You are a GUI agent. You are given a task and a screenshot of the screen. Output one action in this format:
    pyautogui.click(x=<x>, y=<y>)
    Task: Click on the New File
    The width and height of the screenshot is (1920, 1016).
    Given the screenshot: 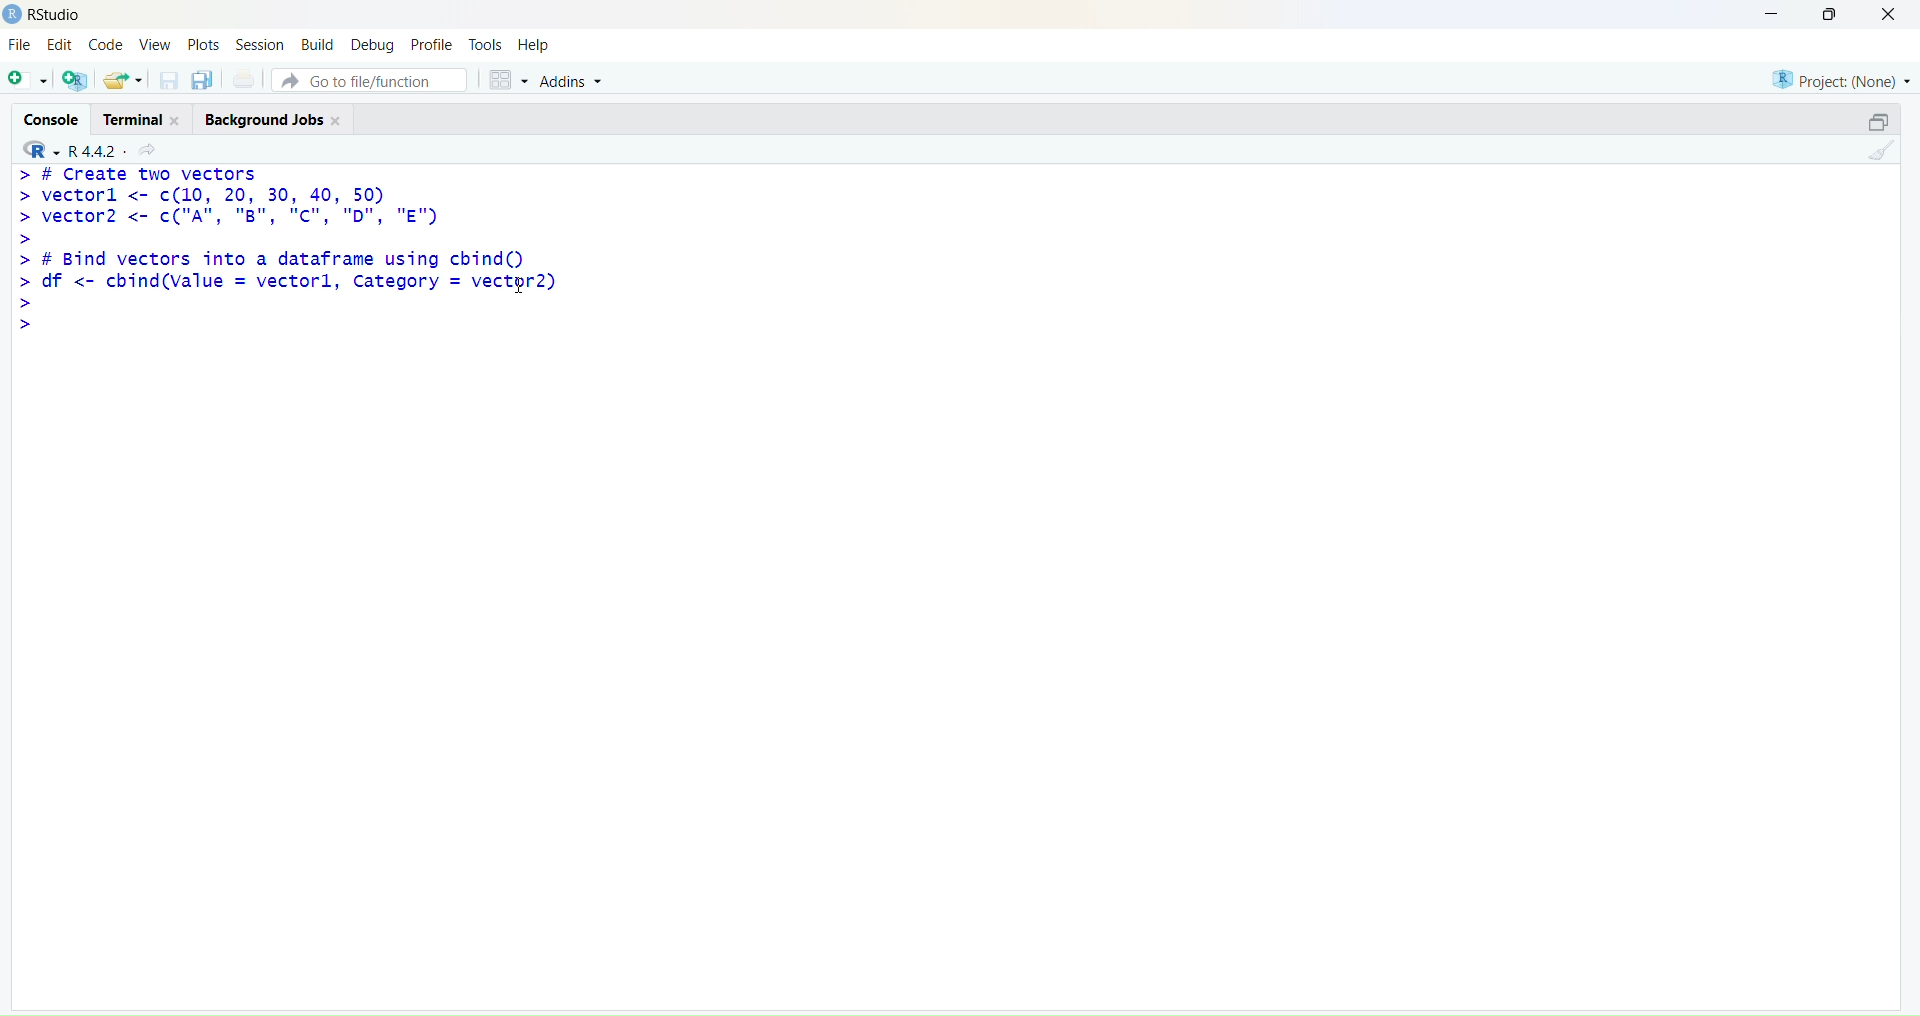 What is the action you would take?
    pyautogui.click(x=27, y=81)
    